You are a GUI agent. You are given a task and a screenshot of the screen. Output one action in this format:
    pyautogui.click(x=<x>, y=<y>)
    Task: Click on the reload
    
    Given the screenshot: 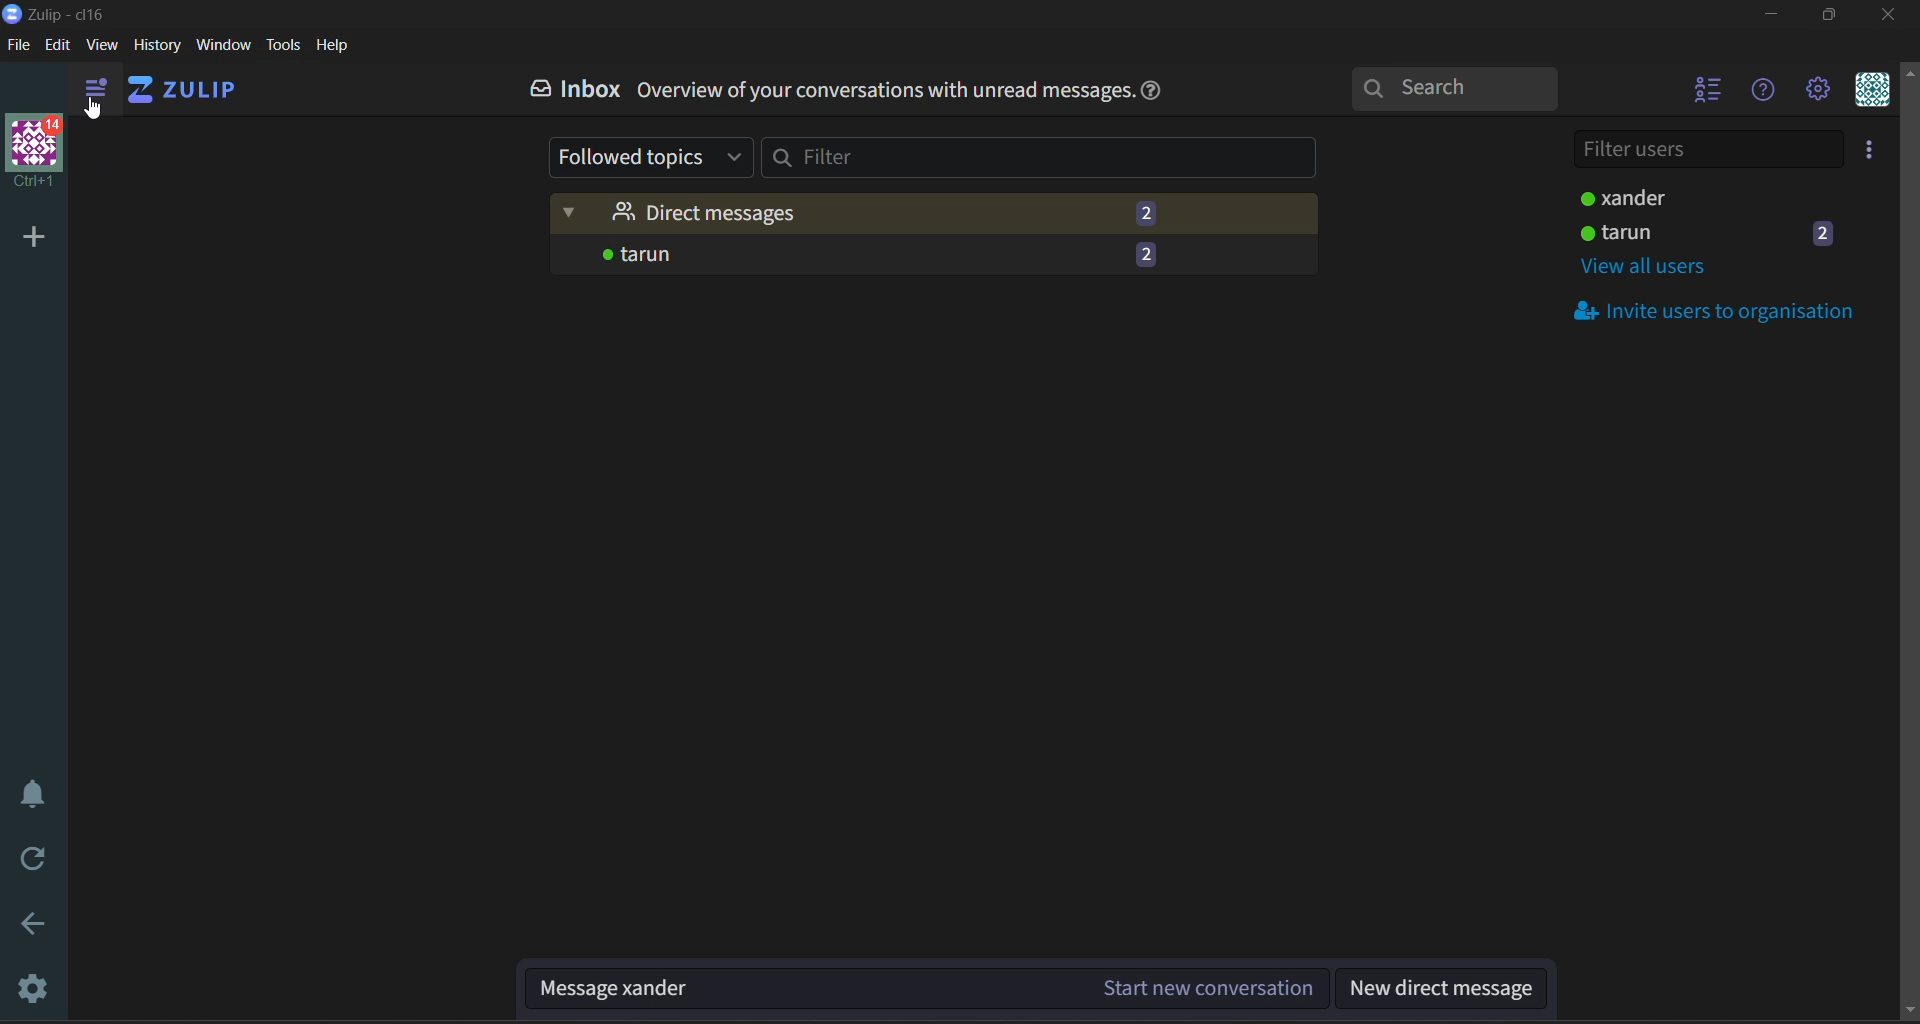 What is the action you would take?
    pyautogui.click(x=41, y=860)
    